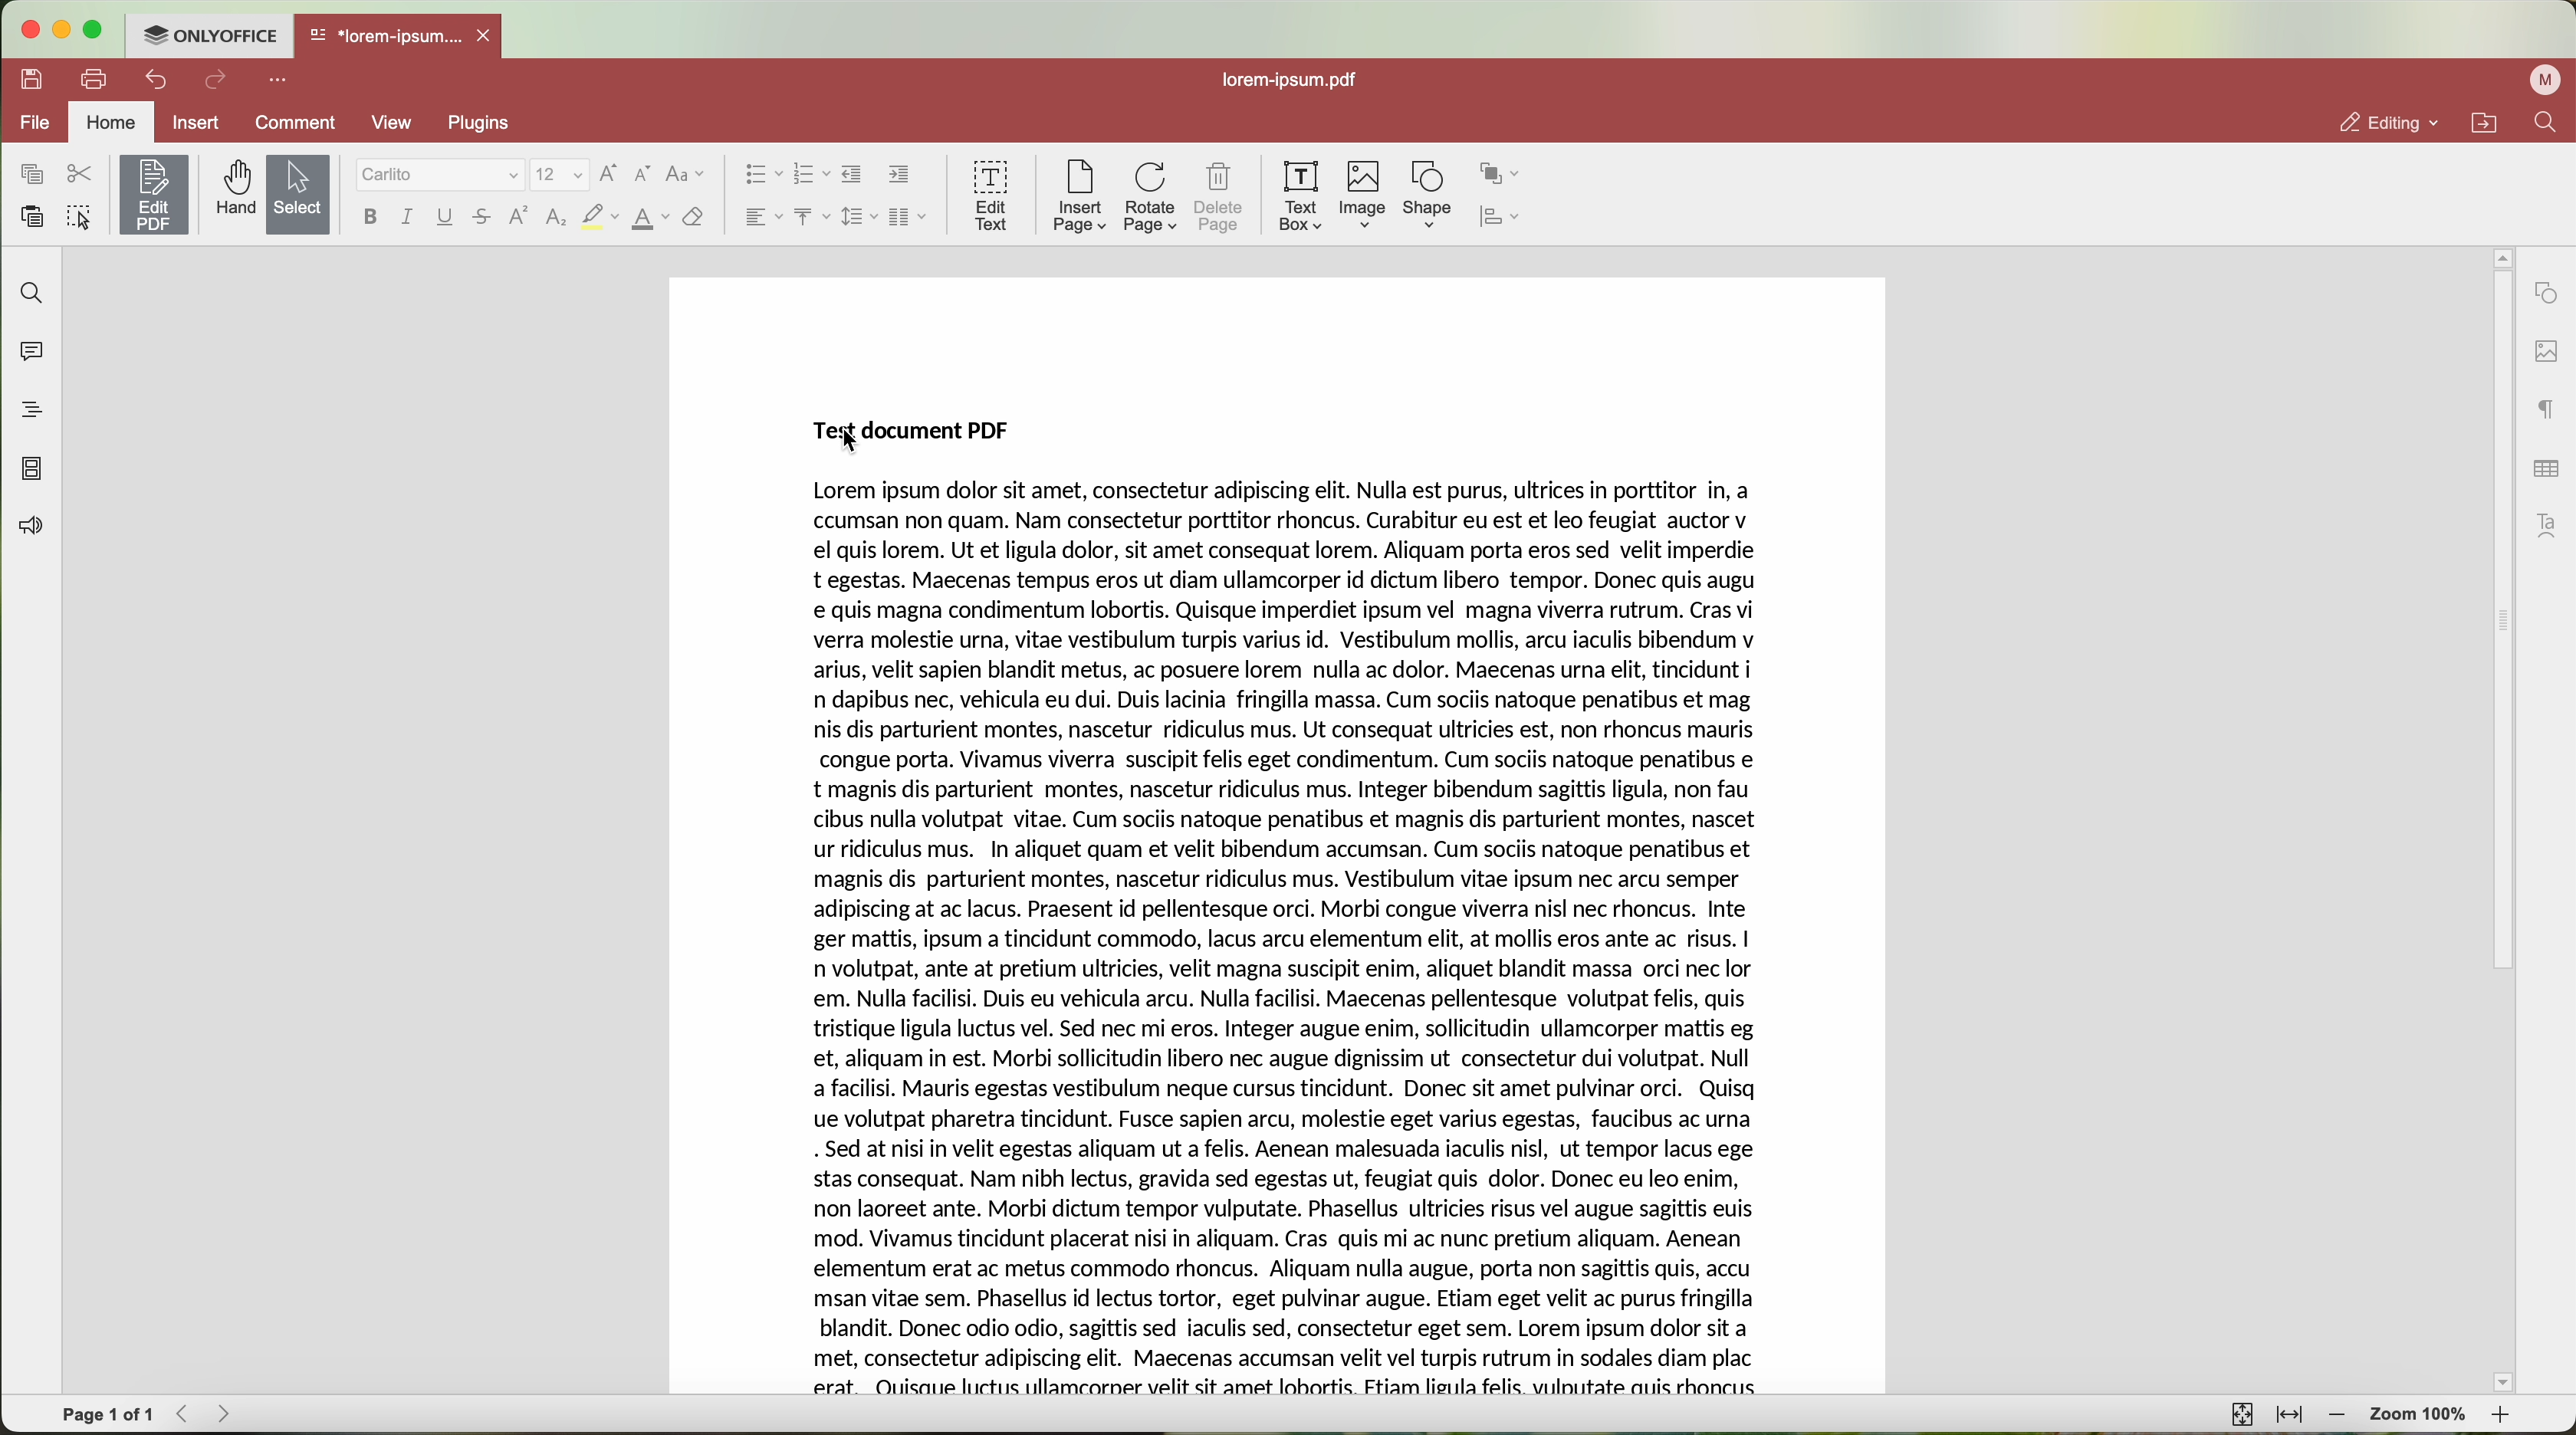 The width and height of the screenshot is (2576, 1435). What do you see at coordinates (33, 28) in the screenshot?
I see `close program` at bounding box center [33, 28].